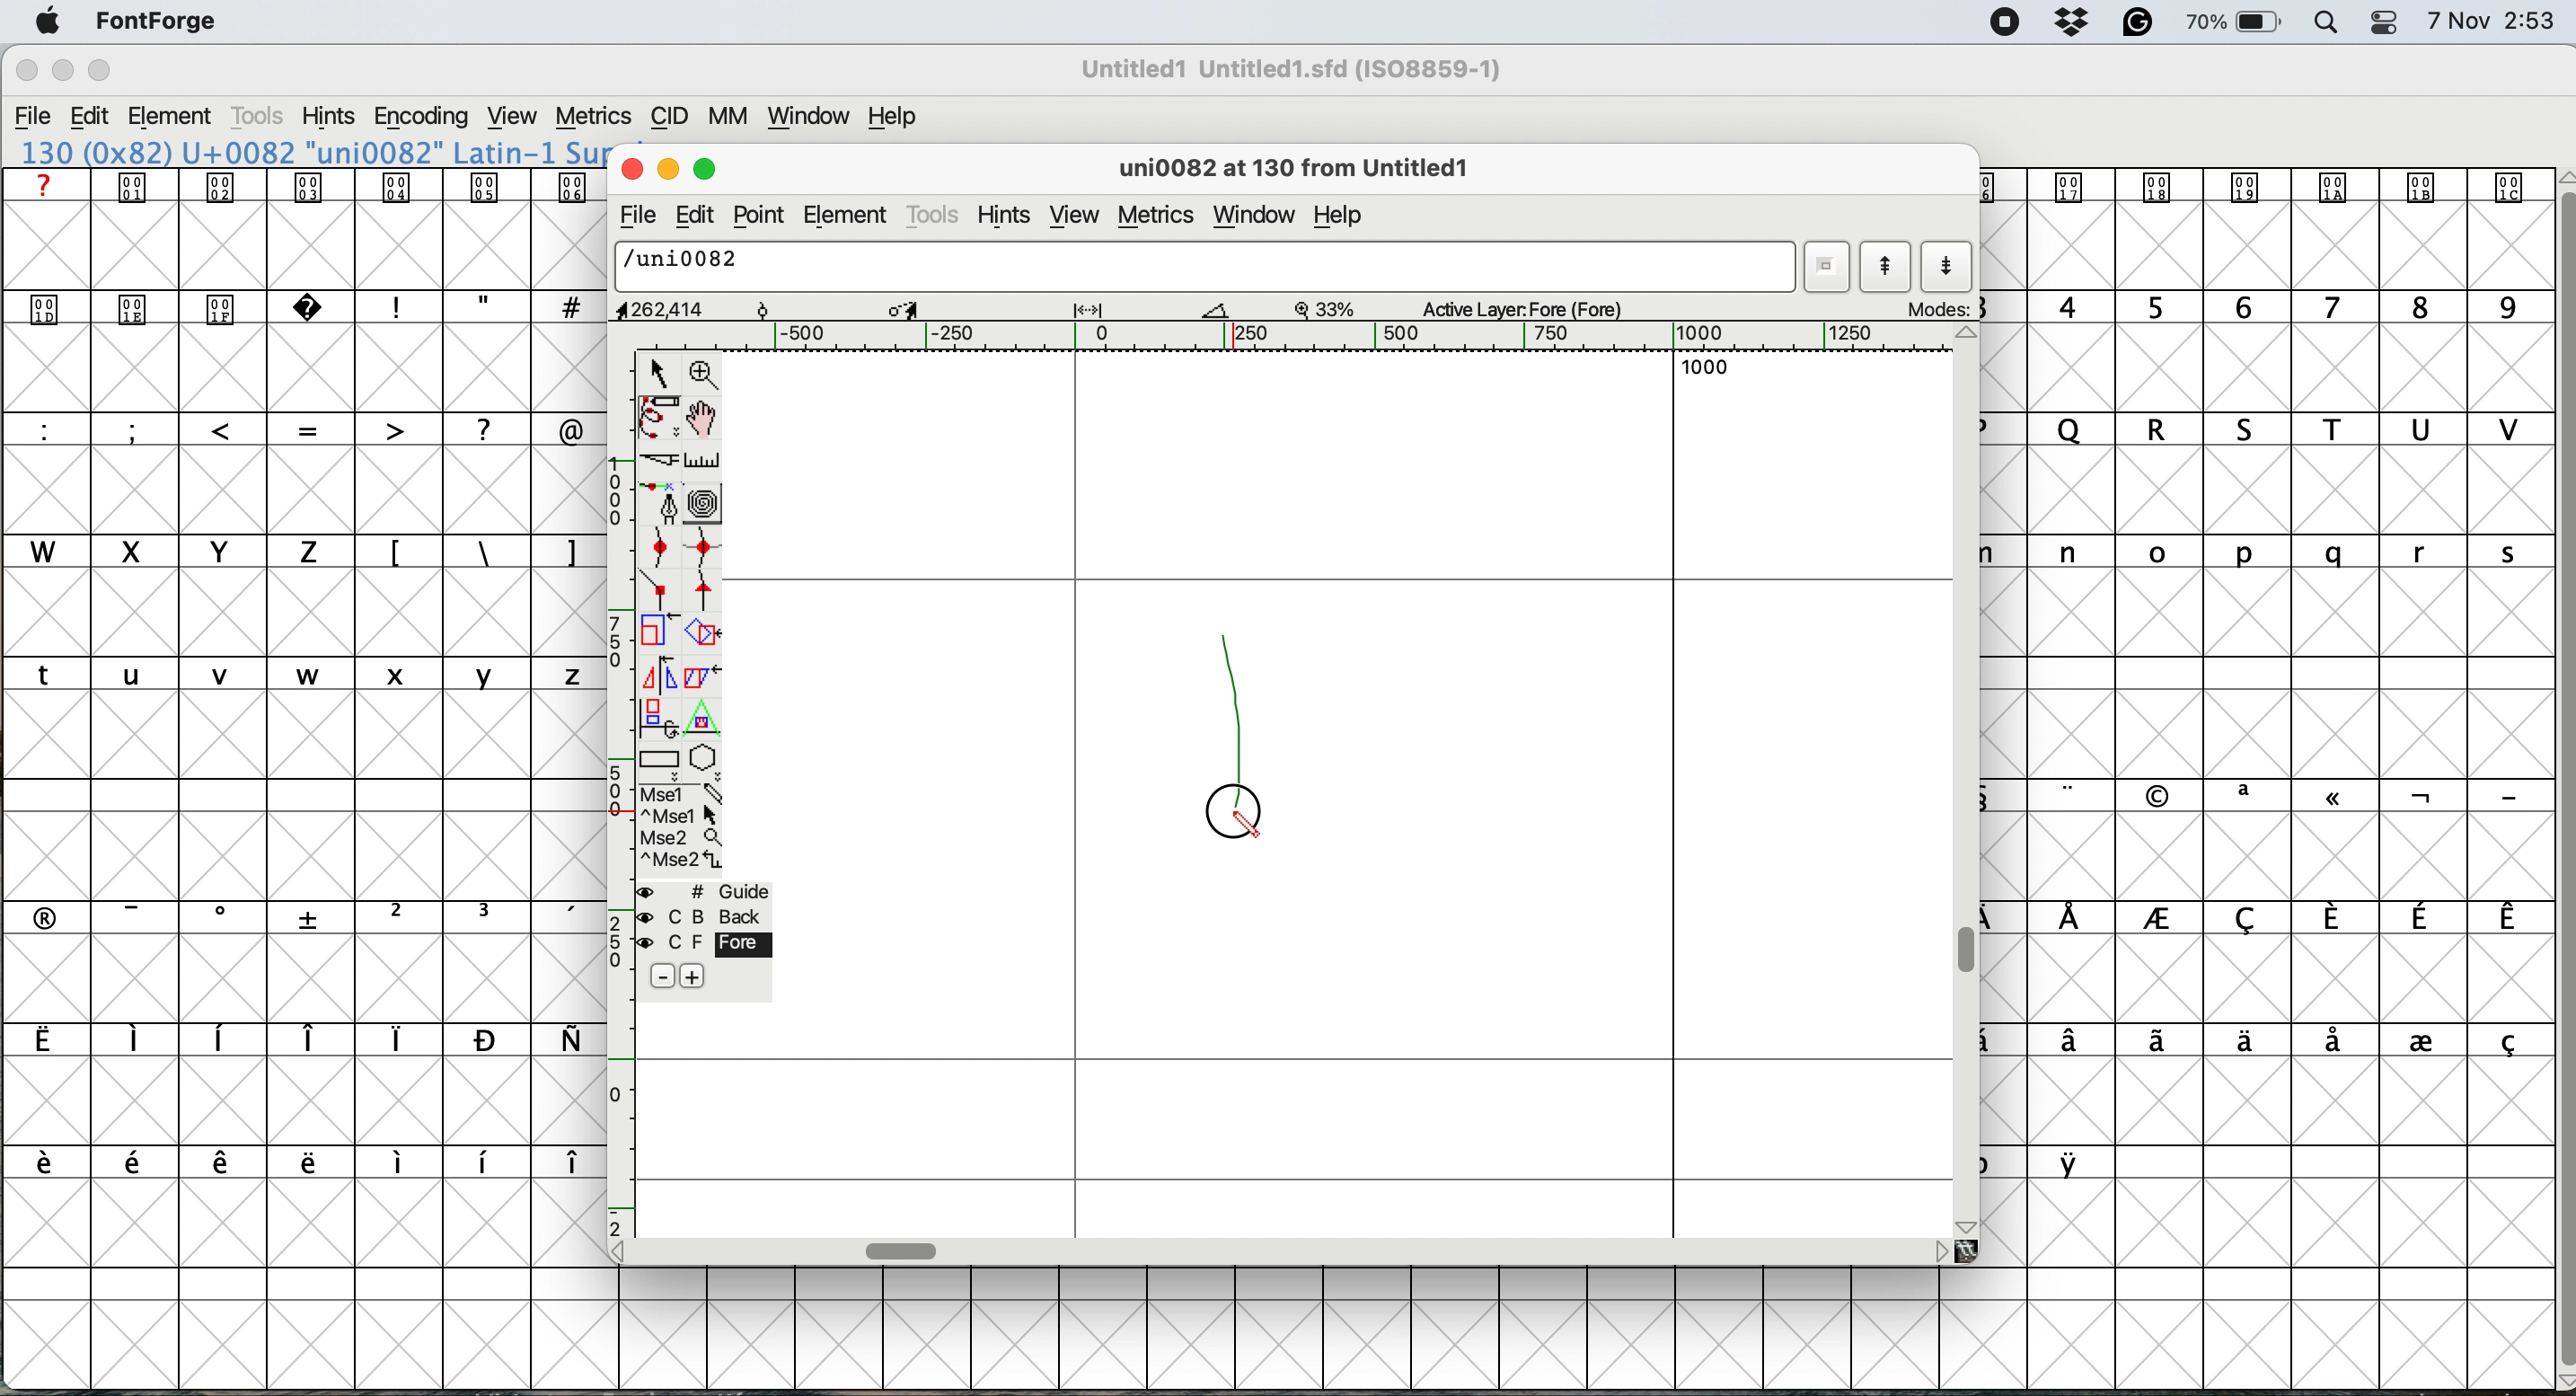 The width and height of the screenshot is (2576, 1396). Describe the element at coordinates (2262, 187) in the screenshot. I see `special icons` at that location.